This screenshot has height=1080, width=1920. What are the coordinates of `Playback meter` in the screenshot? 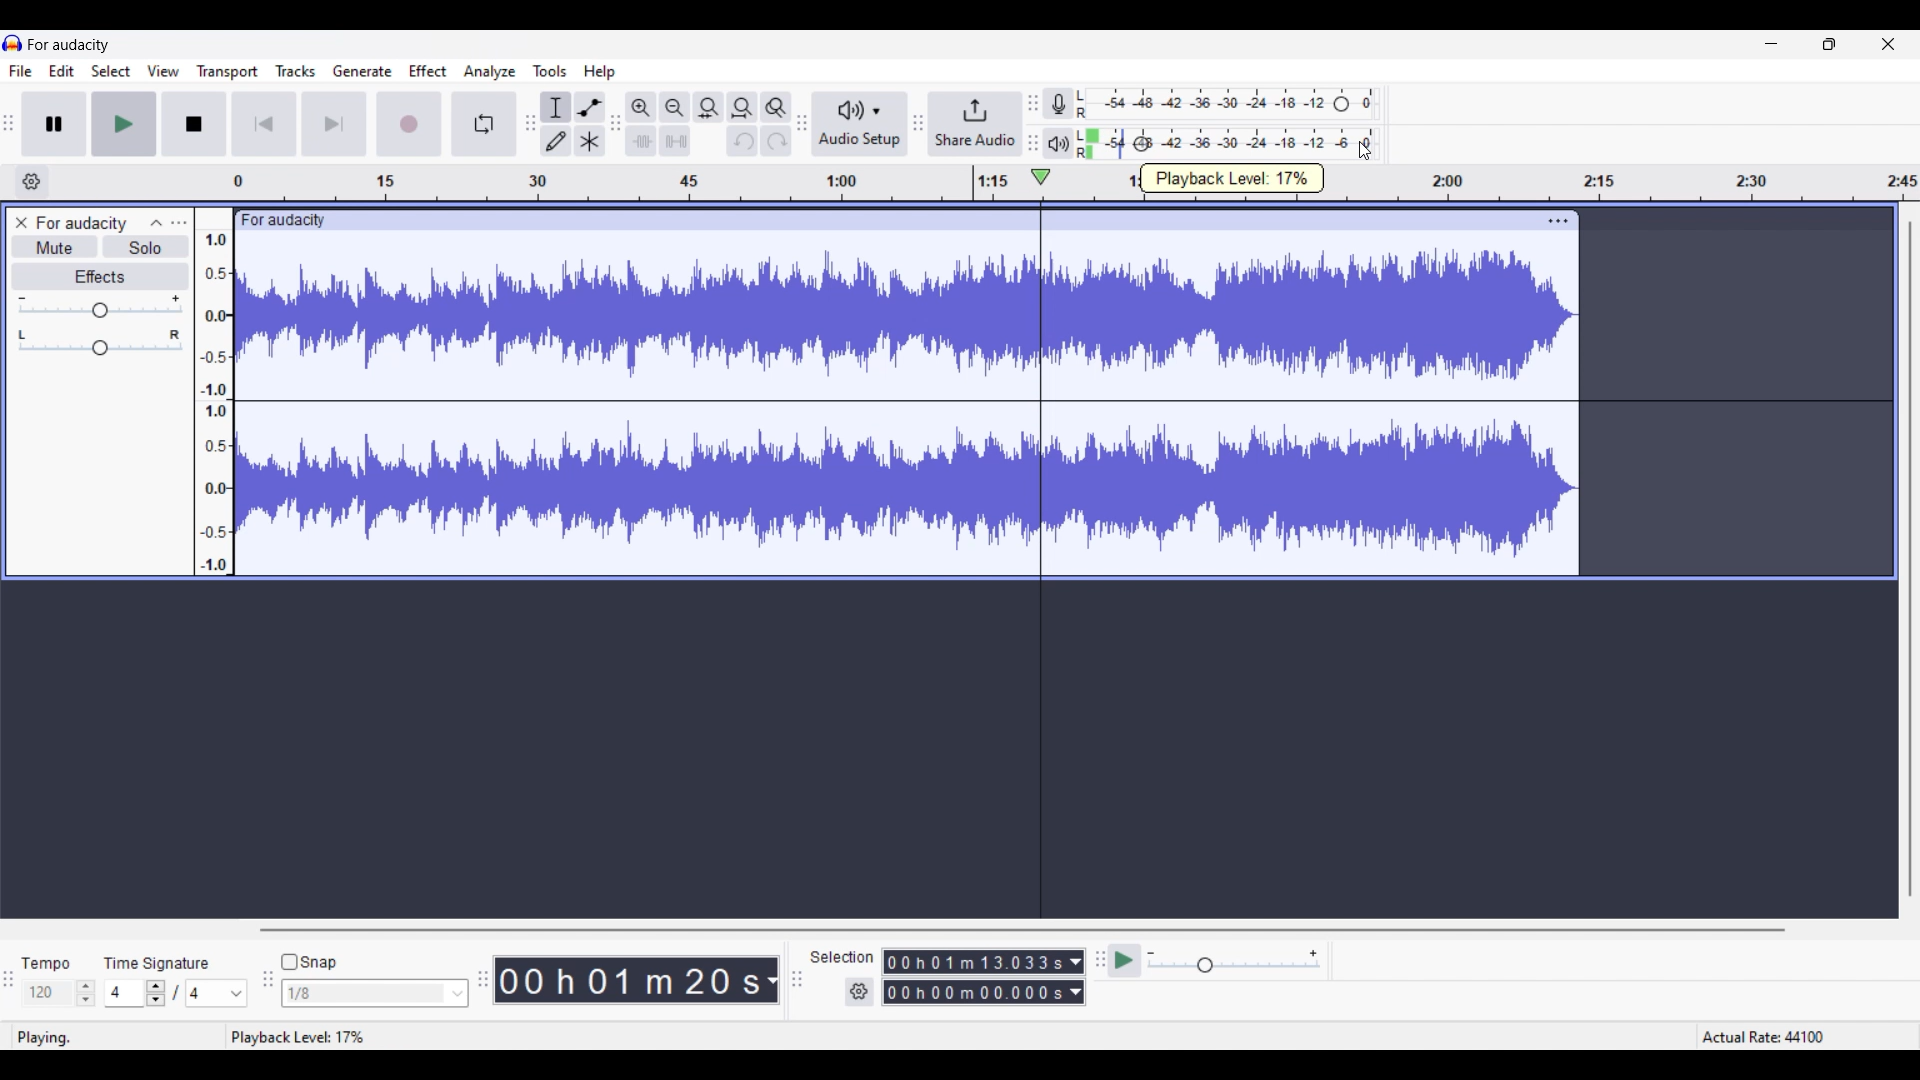 It's located at (1058, 143).